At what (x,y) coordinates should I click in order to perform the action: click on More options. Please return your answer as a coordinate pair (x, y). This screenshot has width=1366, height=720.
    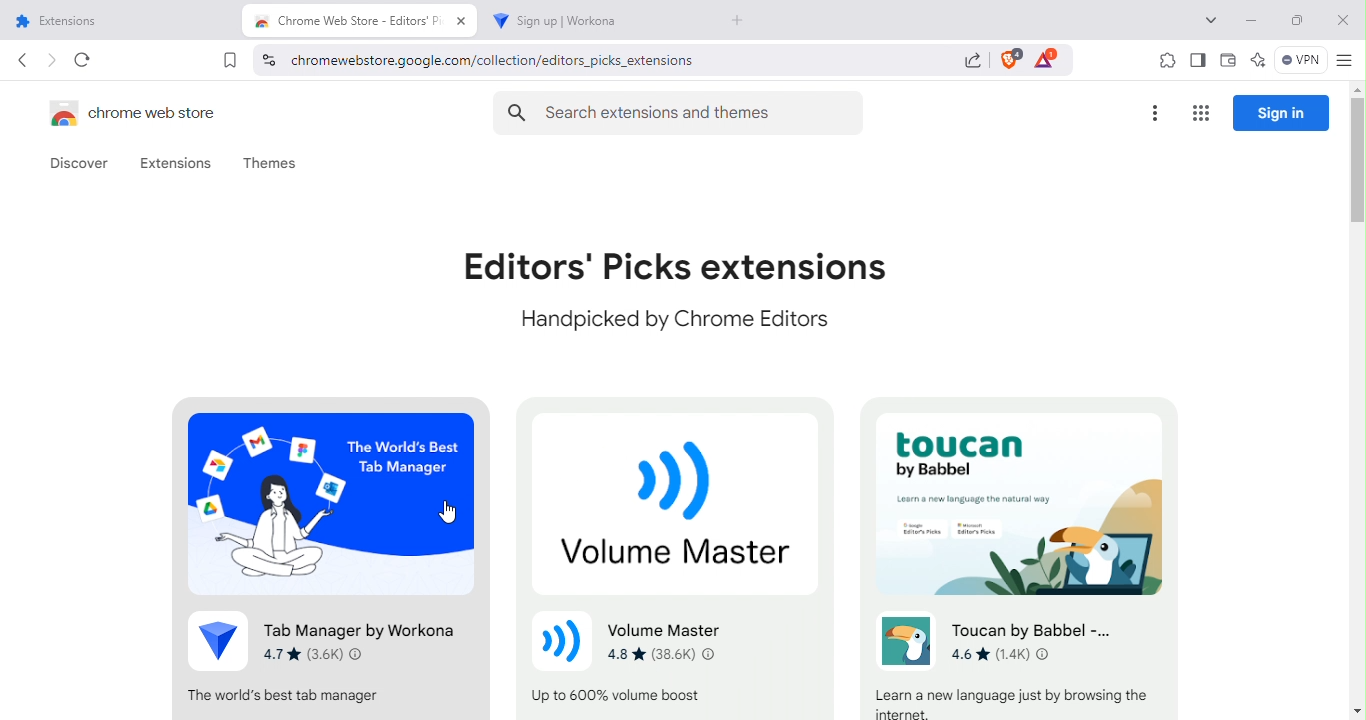
    Looking at the image, I should click on (1153, 114).